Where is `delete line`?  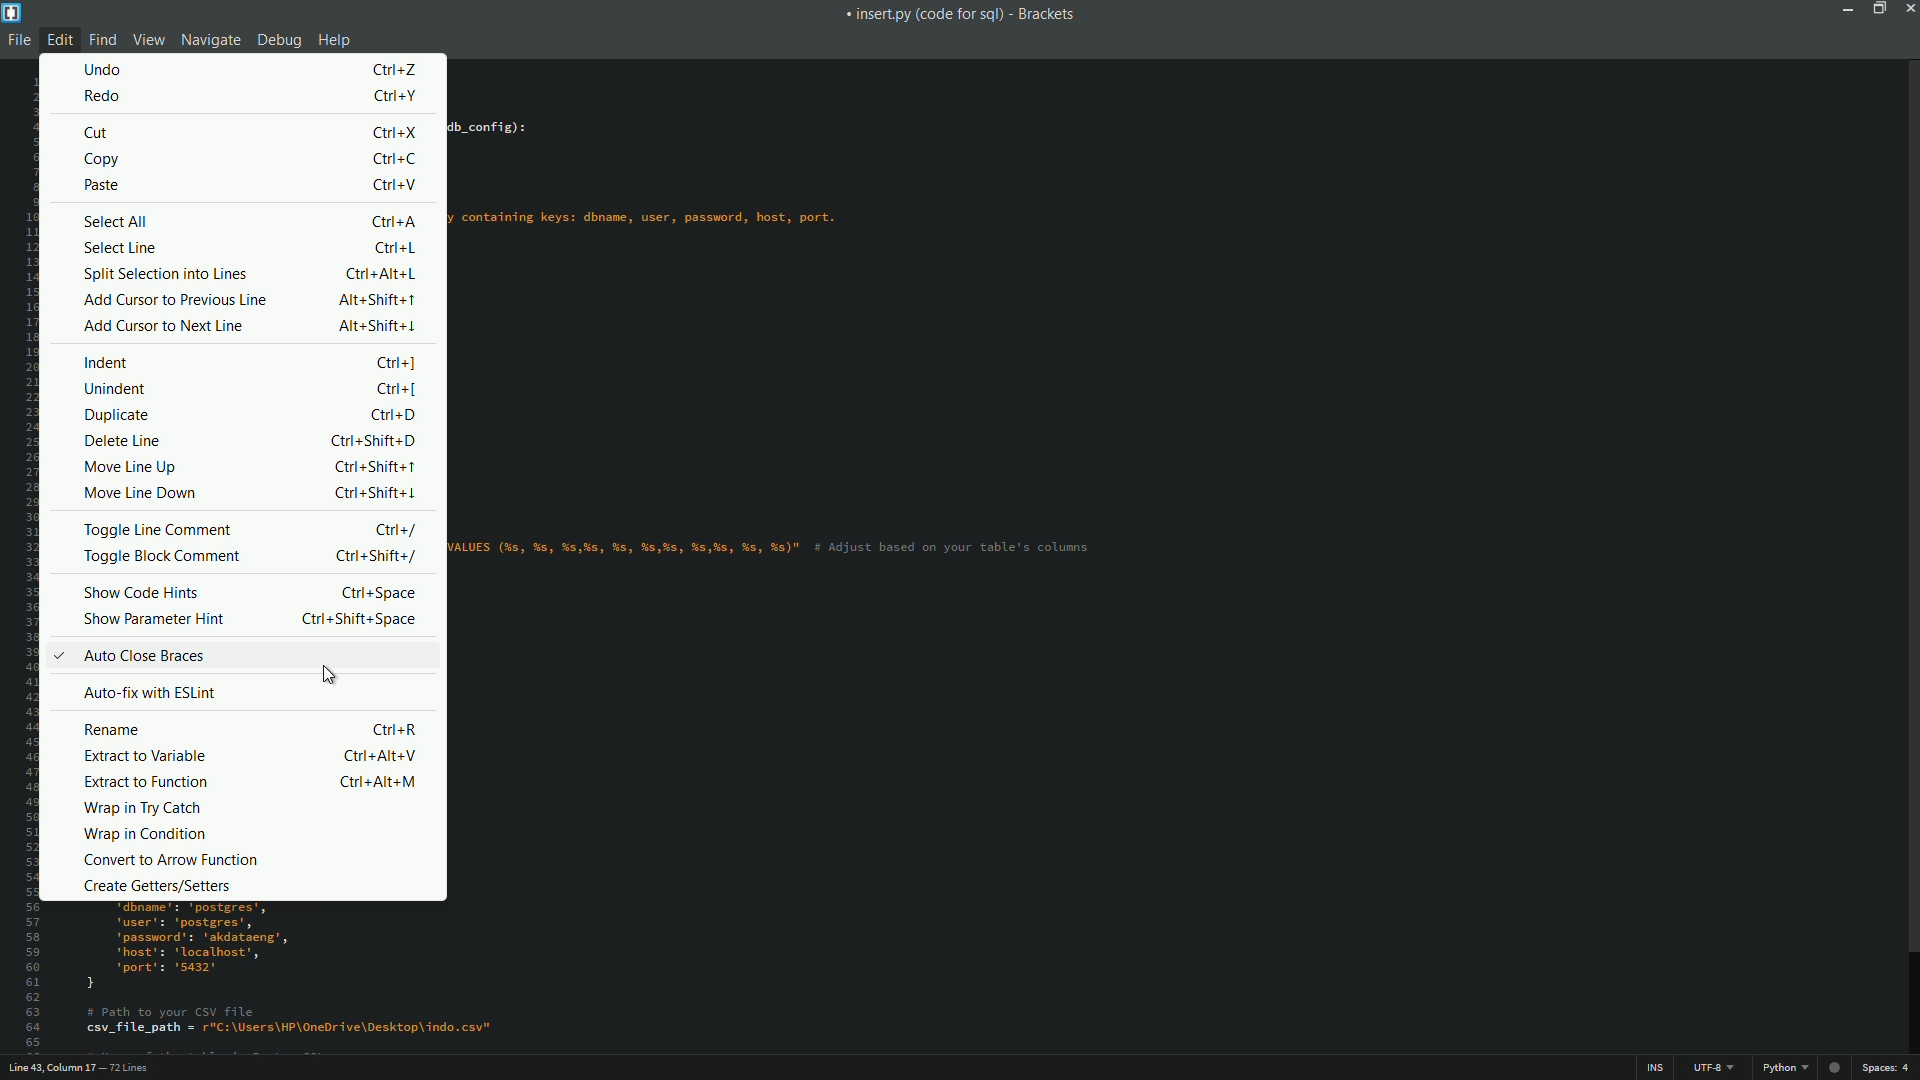
delete line is located at coordinates (123, 441).